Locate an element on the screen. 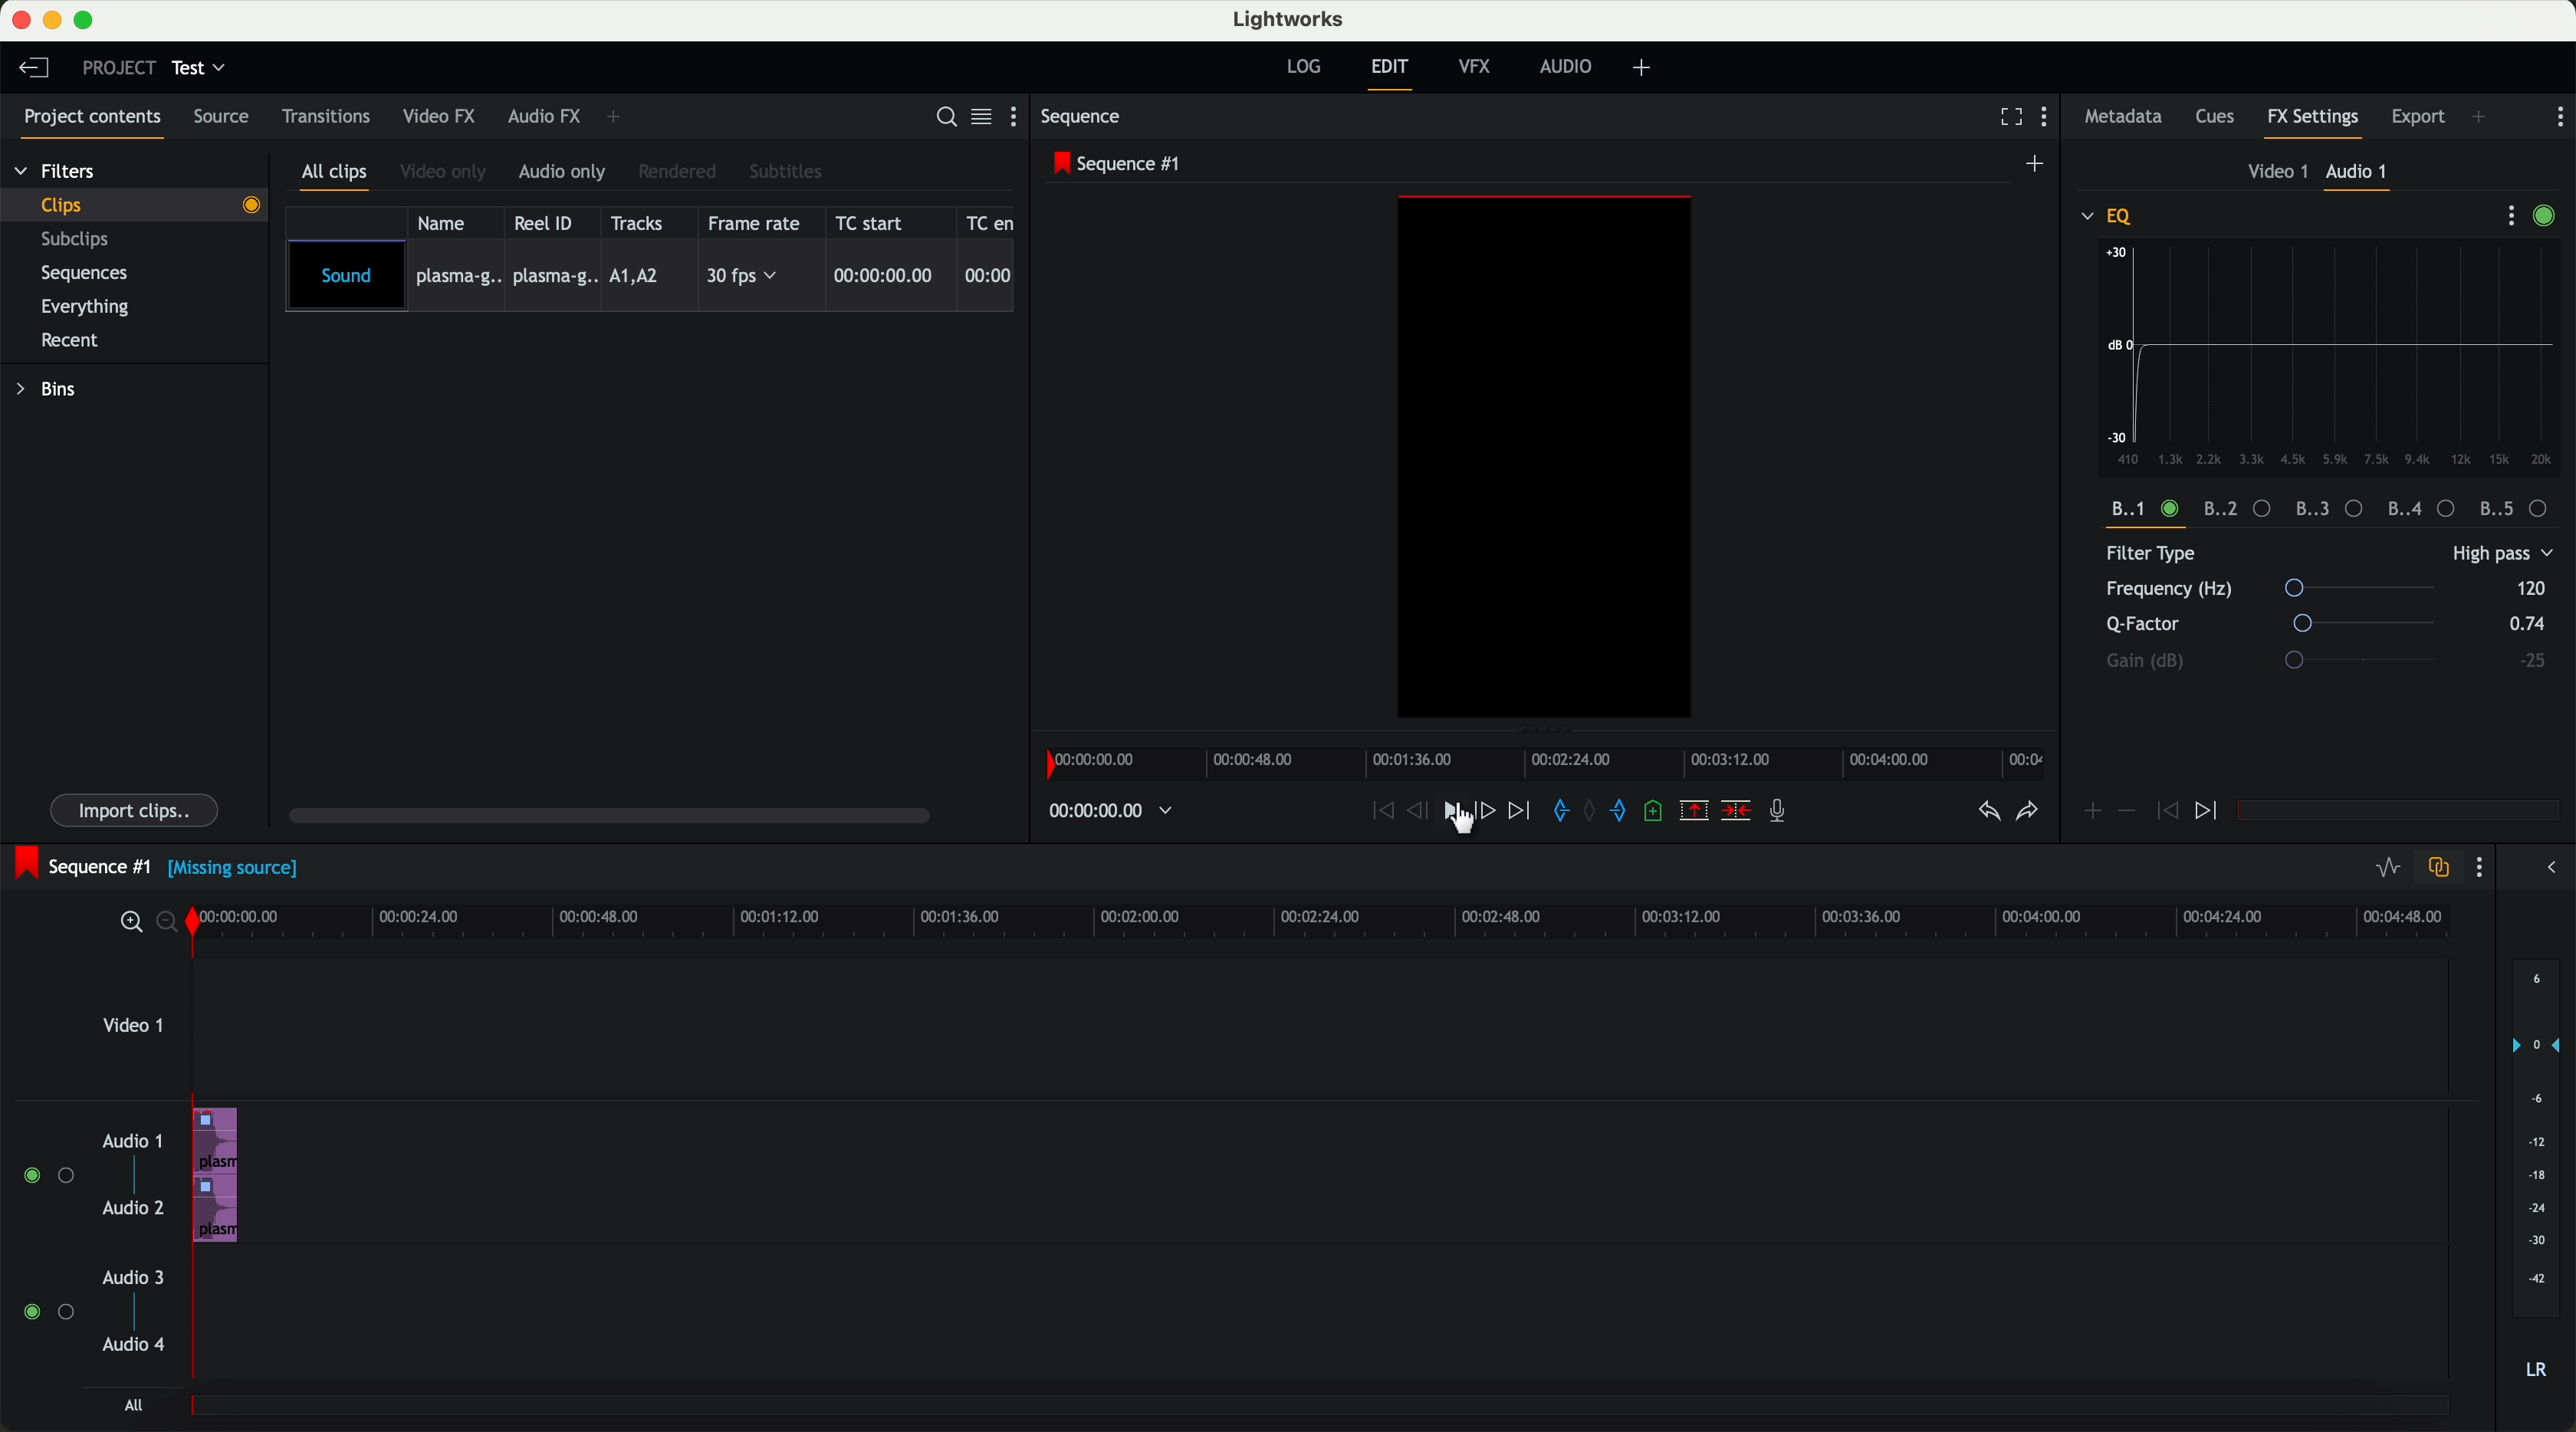 The width and height of the screenshot is (2576, 1432). more options is located at coordinates (2502, 216).